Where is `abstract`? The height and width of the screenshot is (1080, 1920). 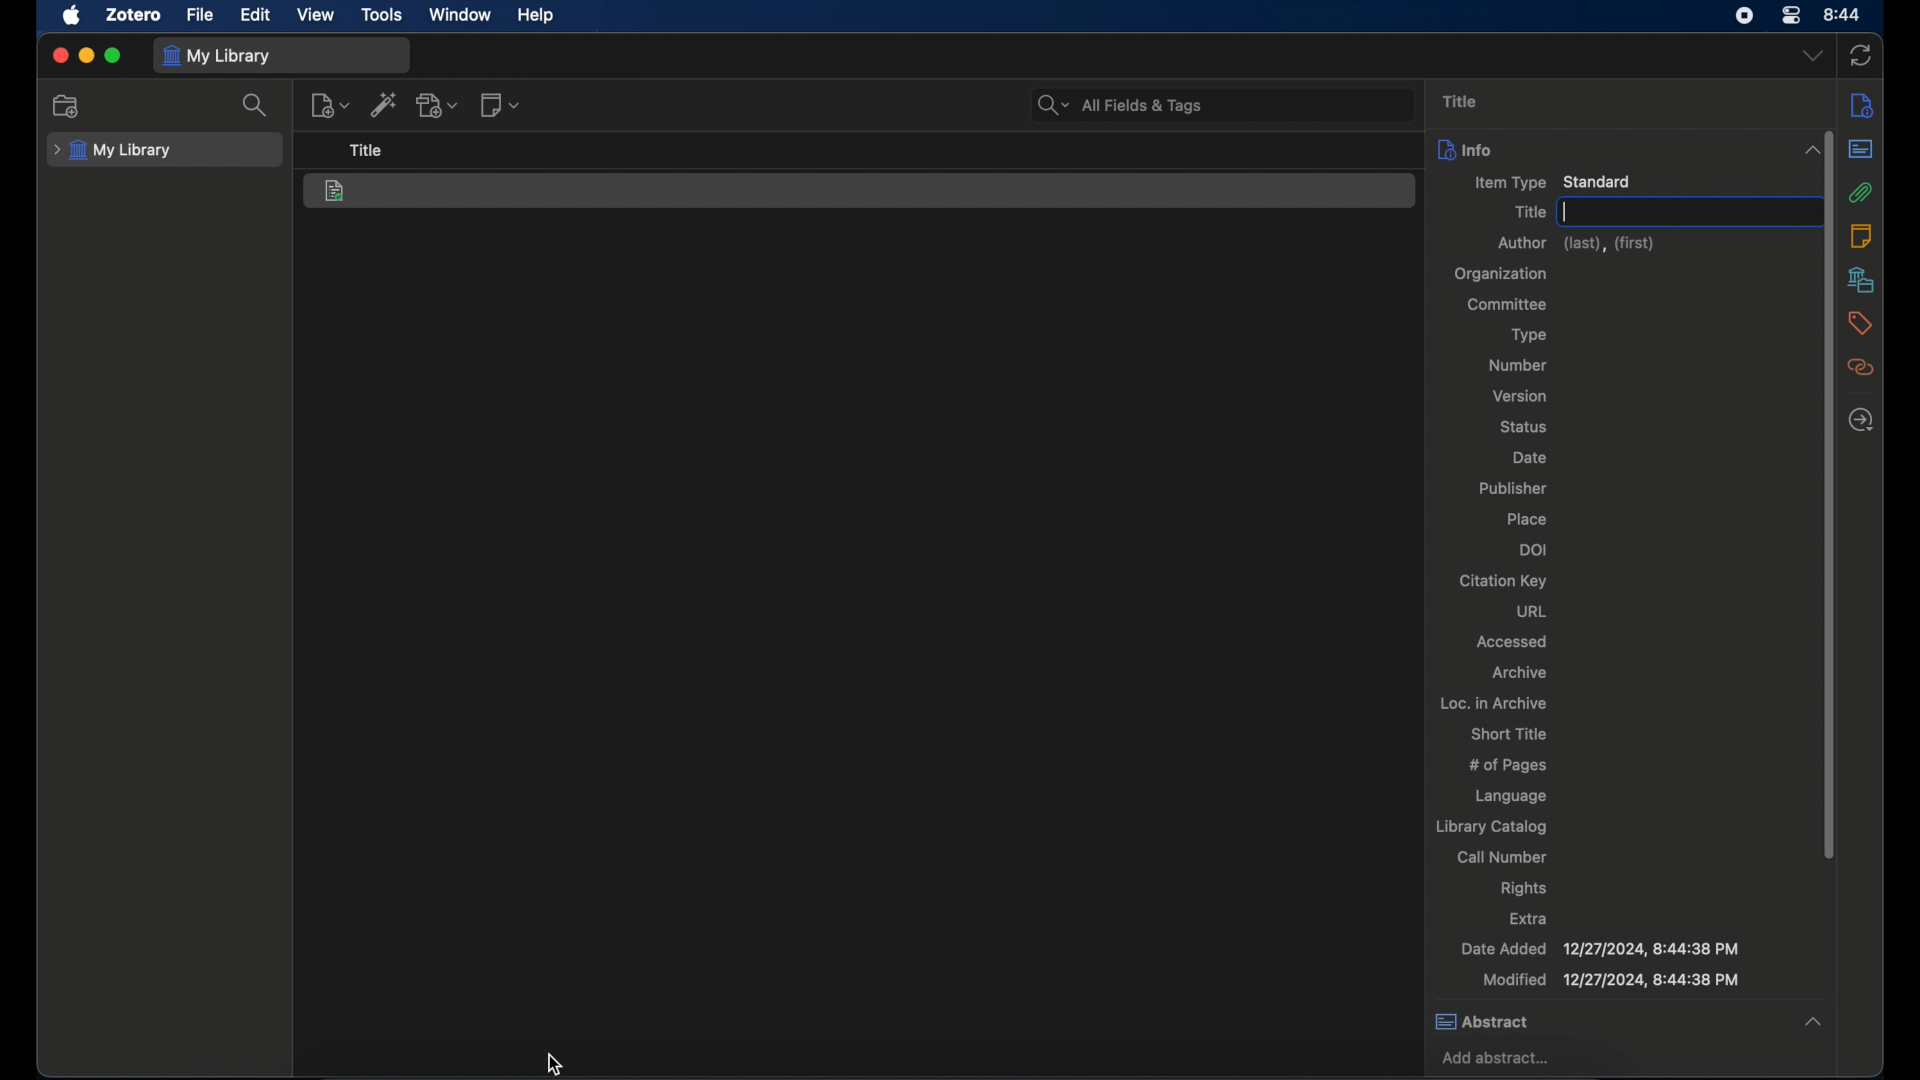
abstract is located at coordinates (1604, 1023).